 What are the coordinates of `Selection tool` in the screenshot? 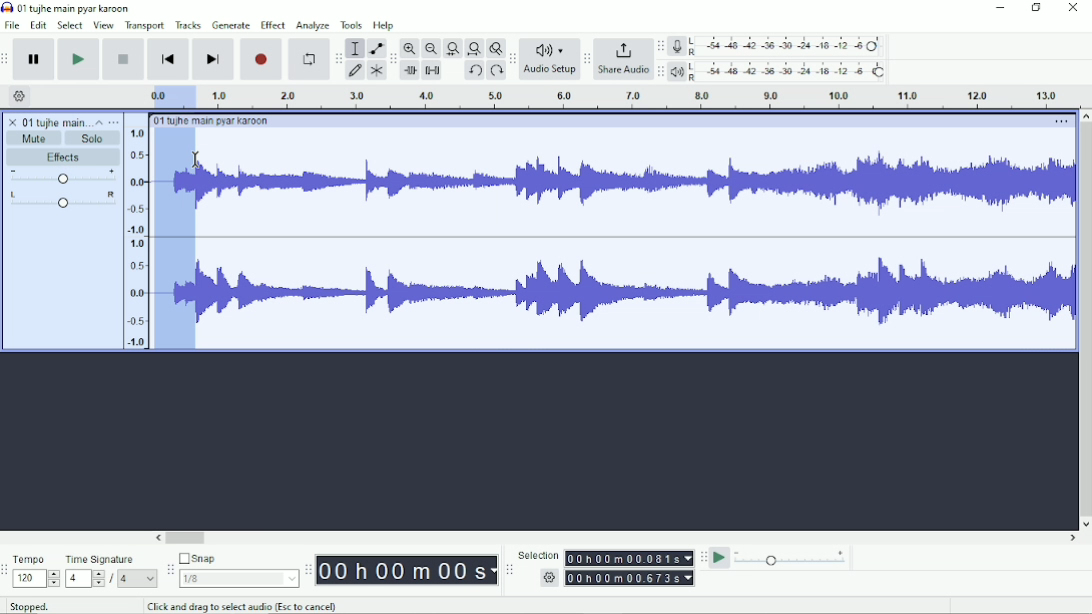 It's located at (355, 47).